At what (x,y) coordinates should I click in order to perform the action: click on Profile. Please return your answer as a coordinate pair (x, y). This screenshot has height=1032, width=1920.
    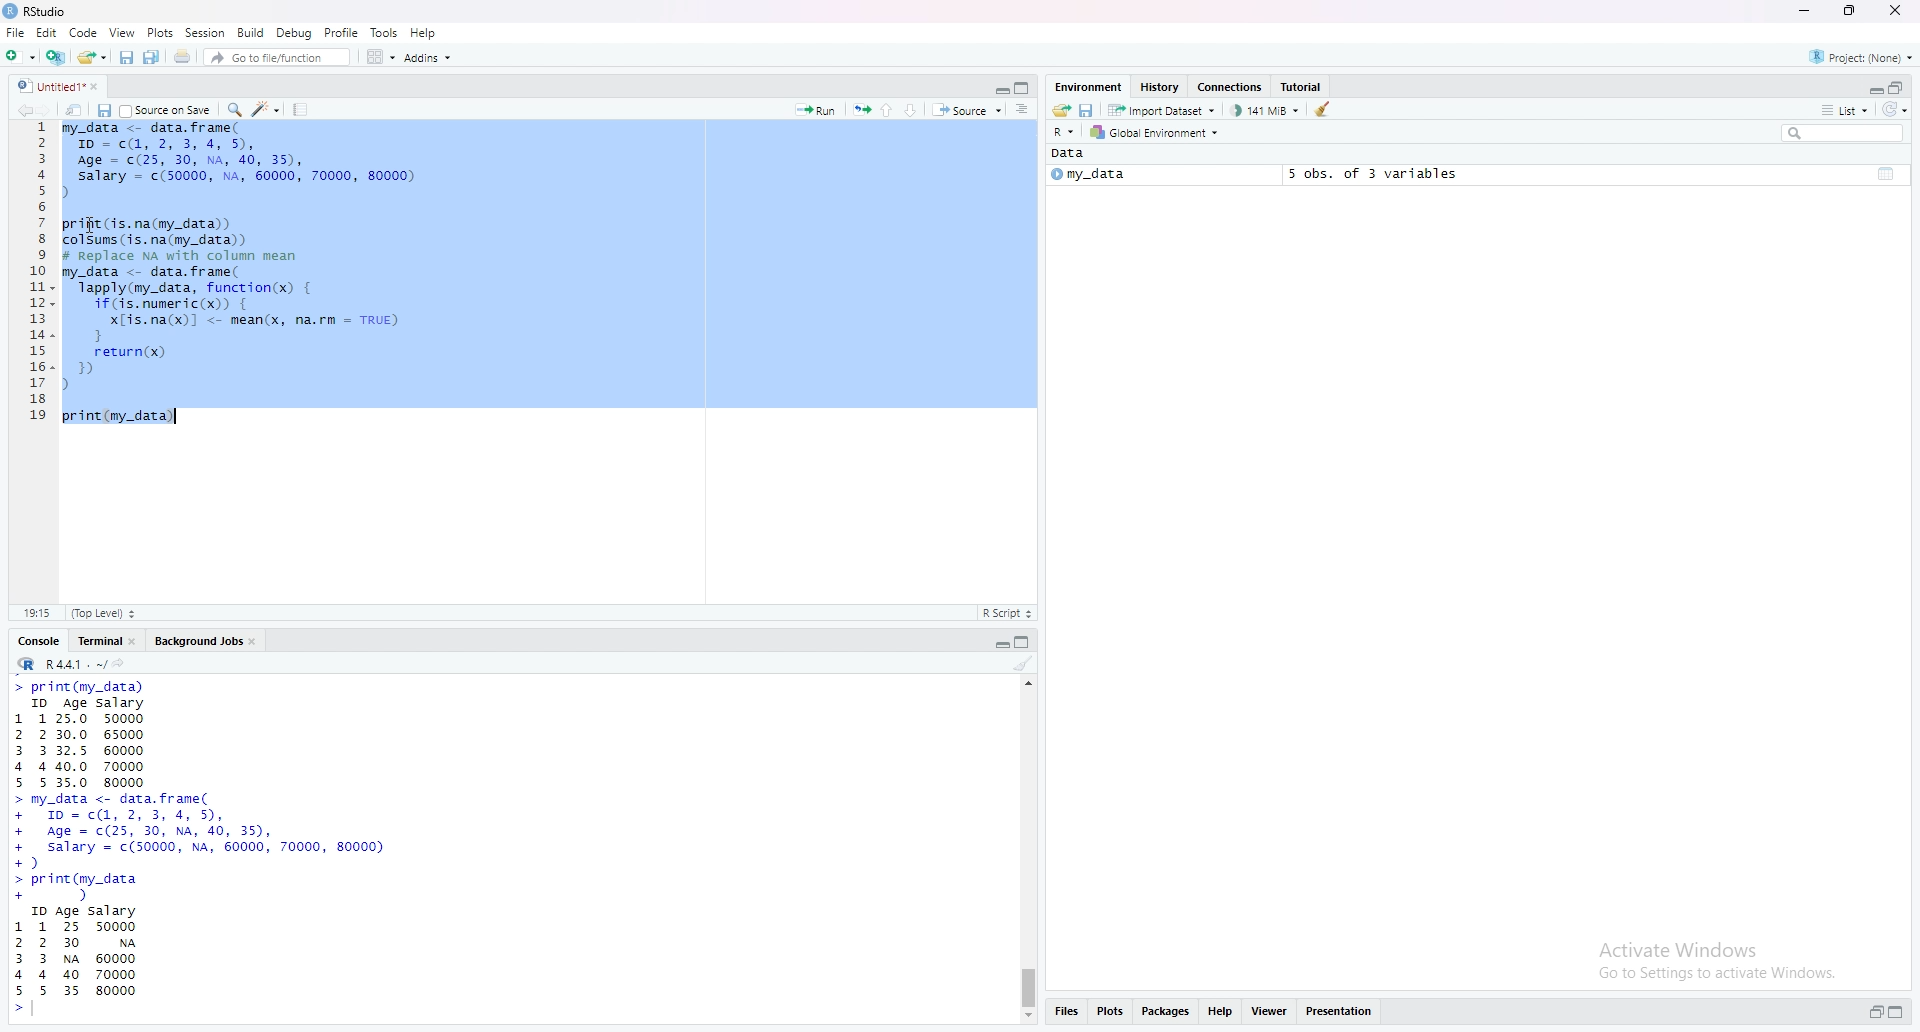
    Looking at the image, I should click on (343, 32).